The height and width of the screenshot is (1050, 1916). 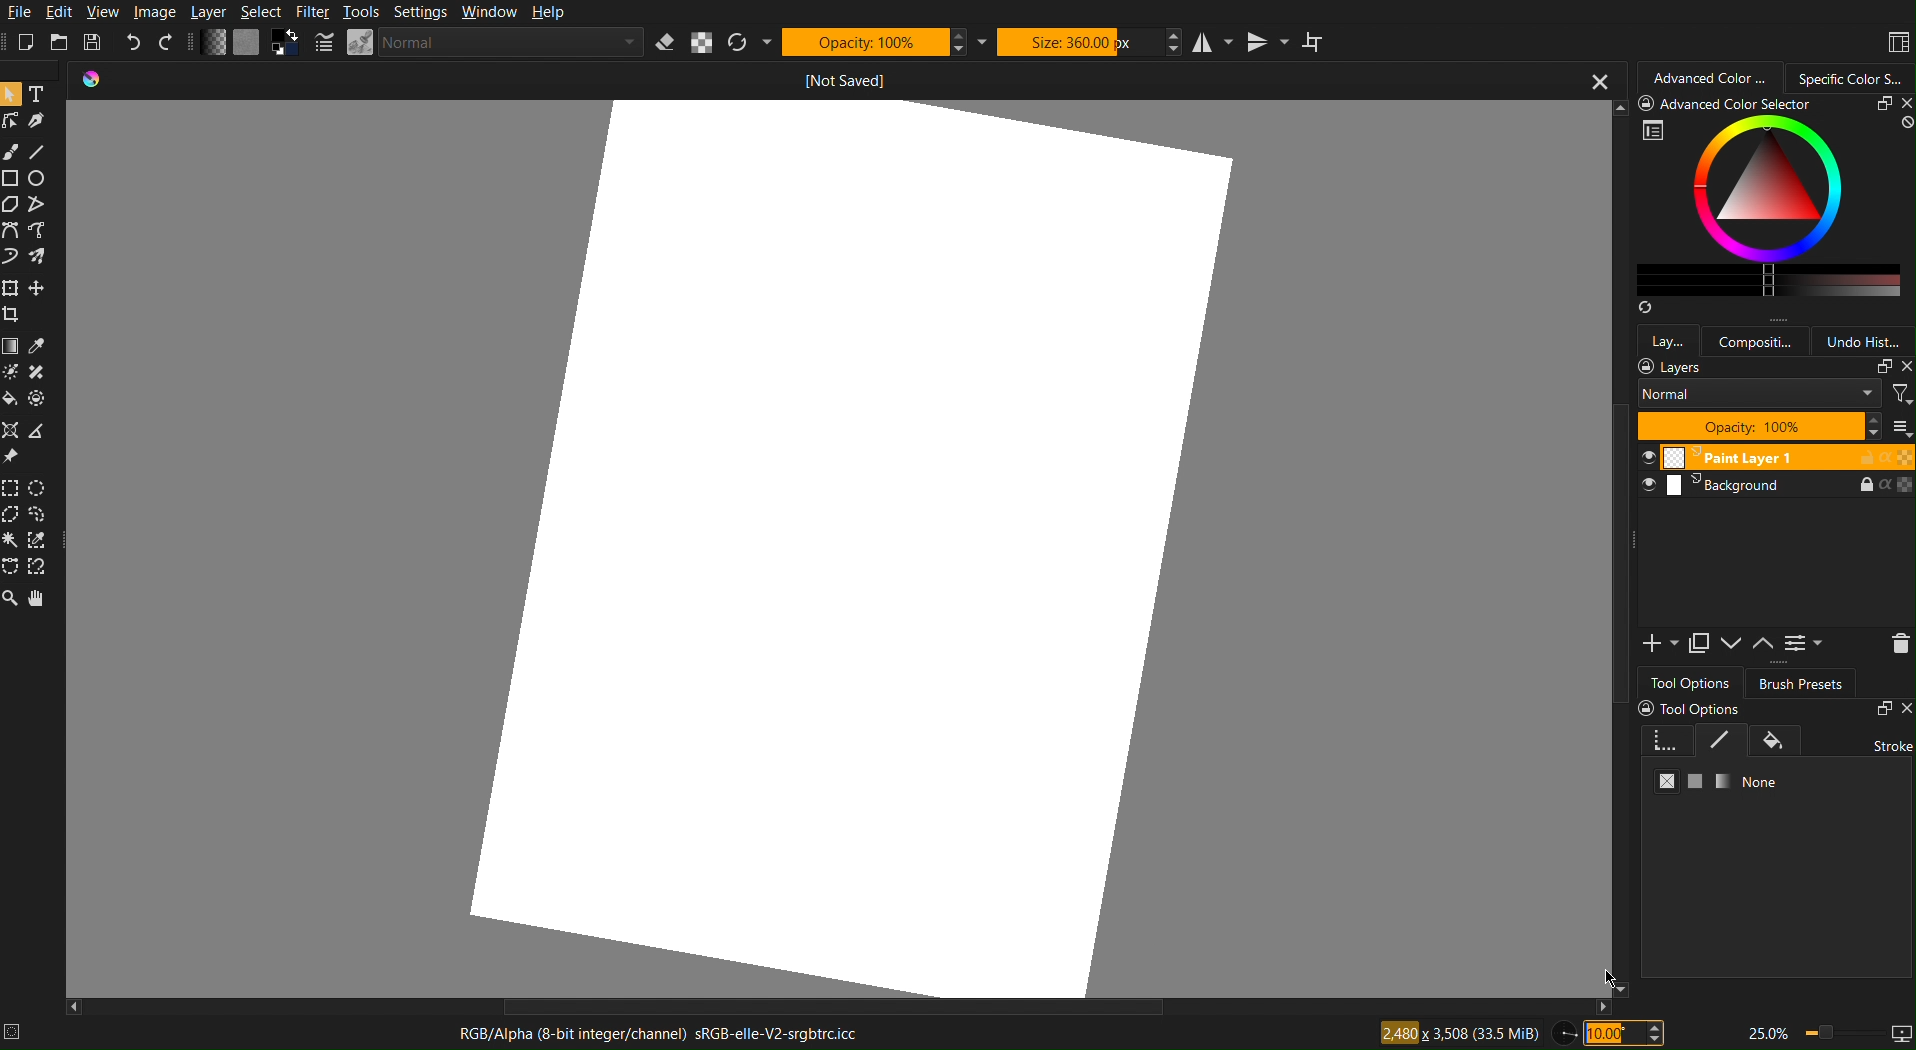 I want to click on Up, so click(x=1763, y=646).